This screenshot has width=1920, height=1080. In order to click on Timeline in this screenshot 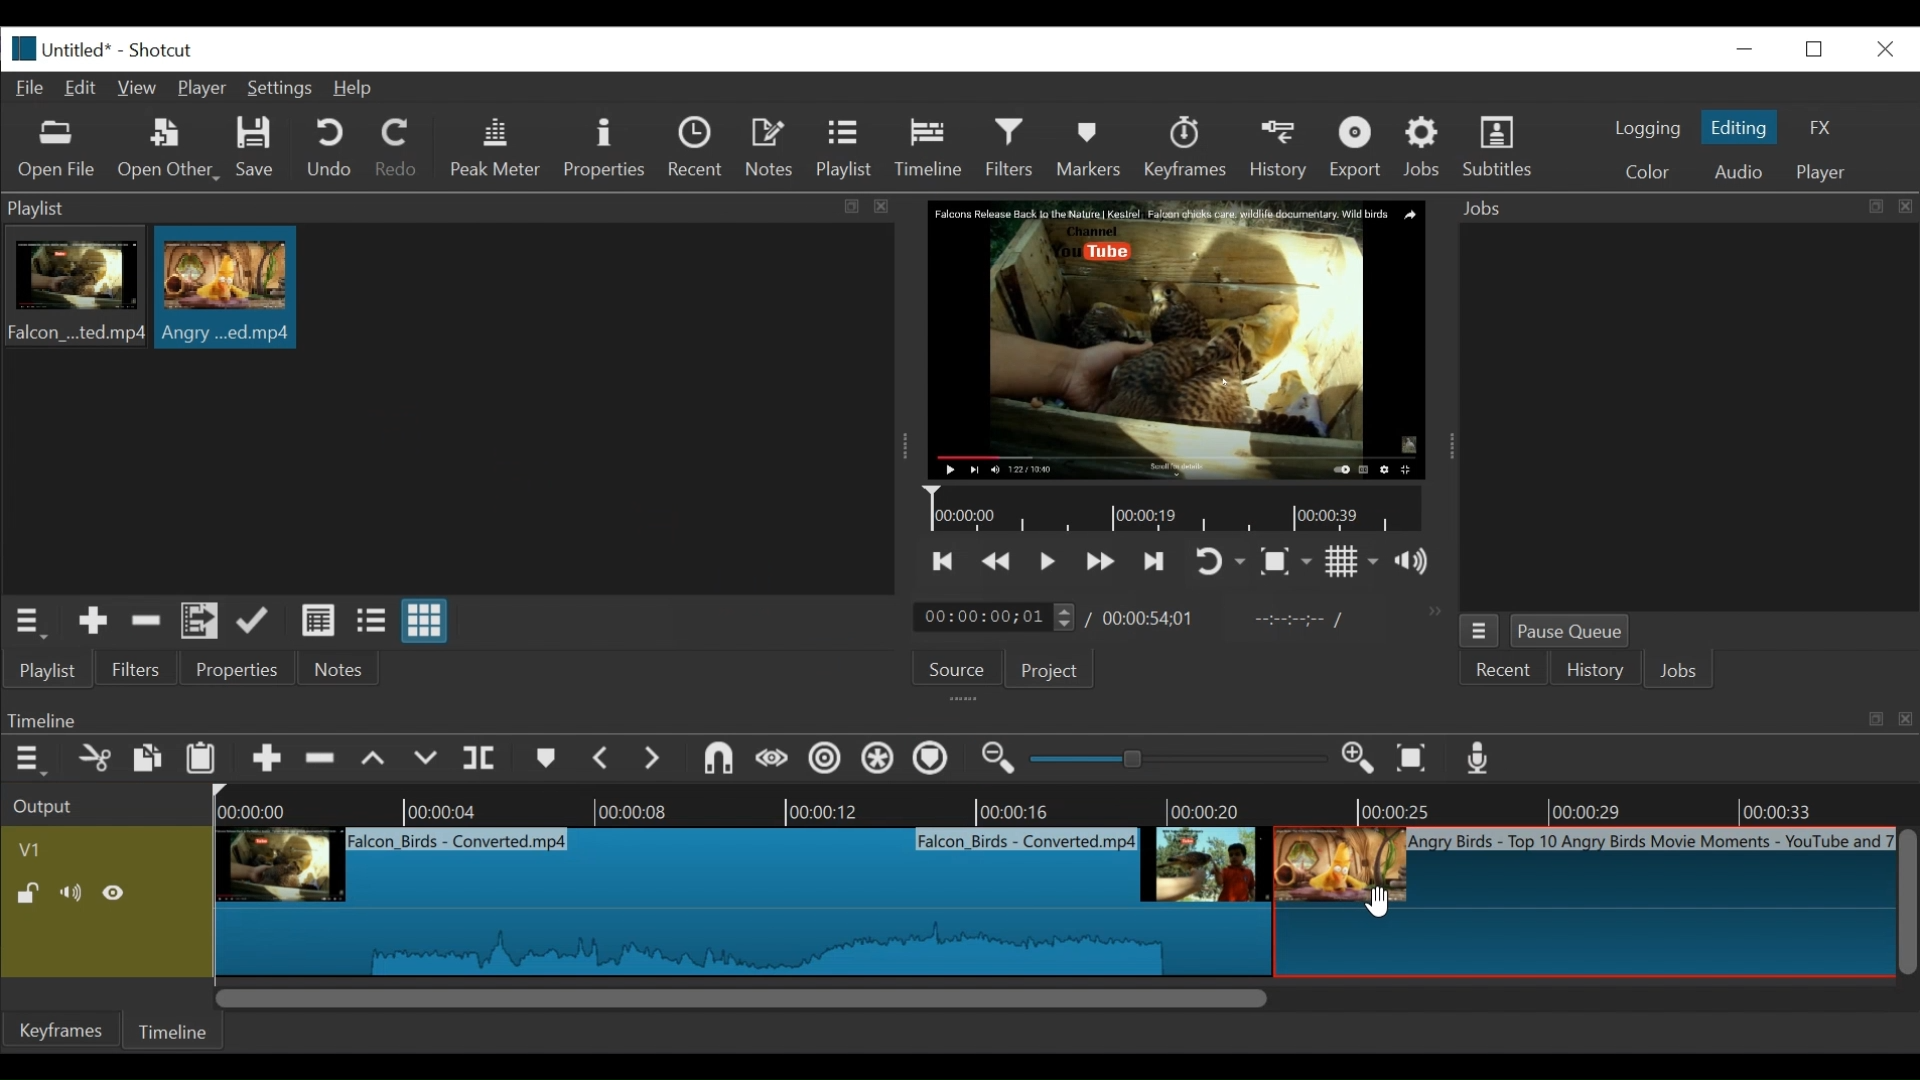, I will do `click(177, 1028)`.